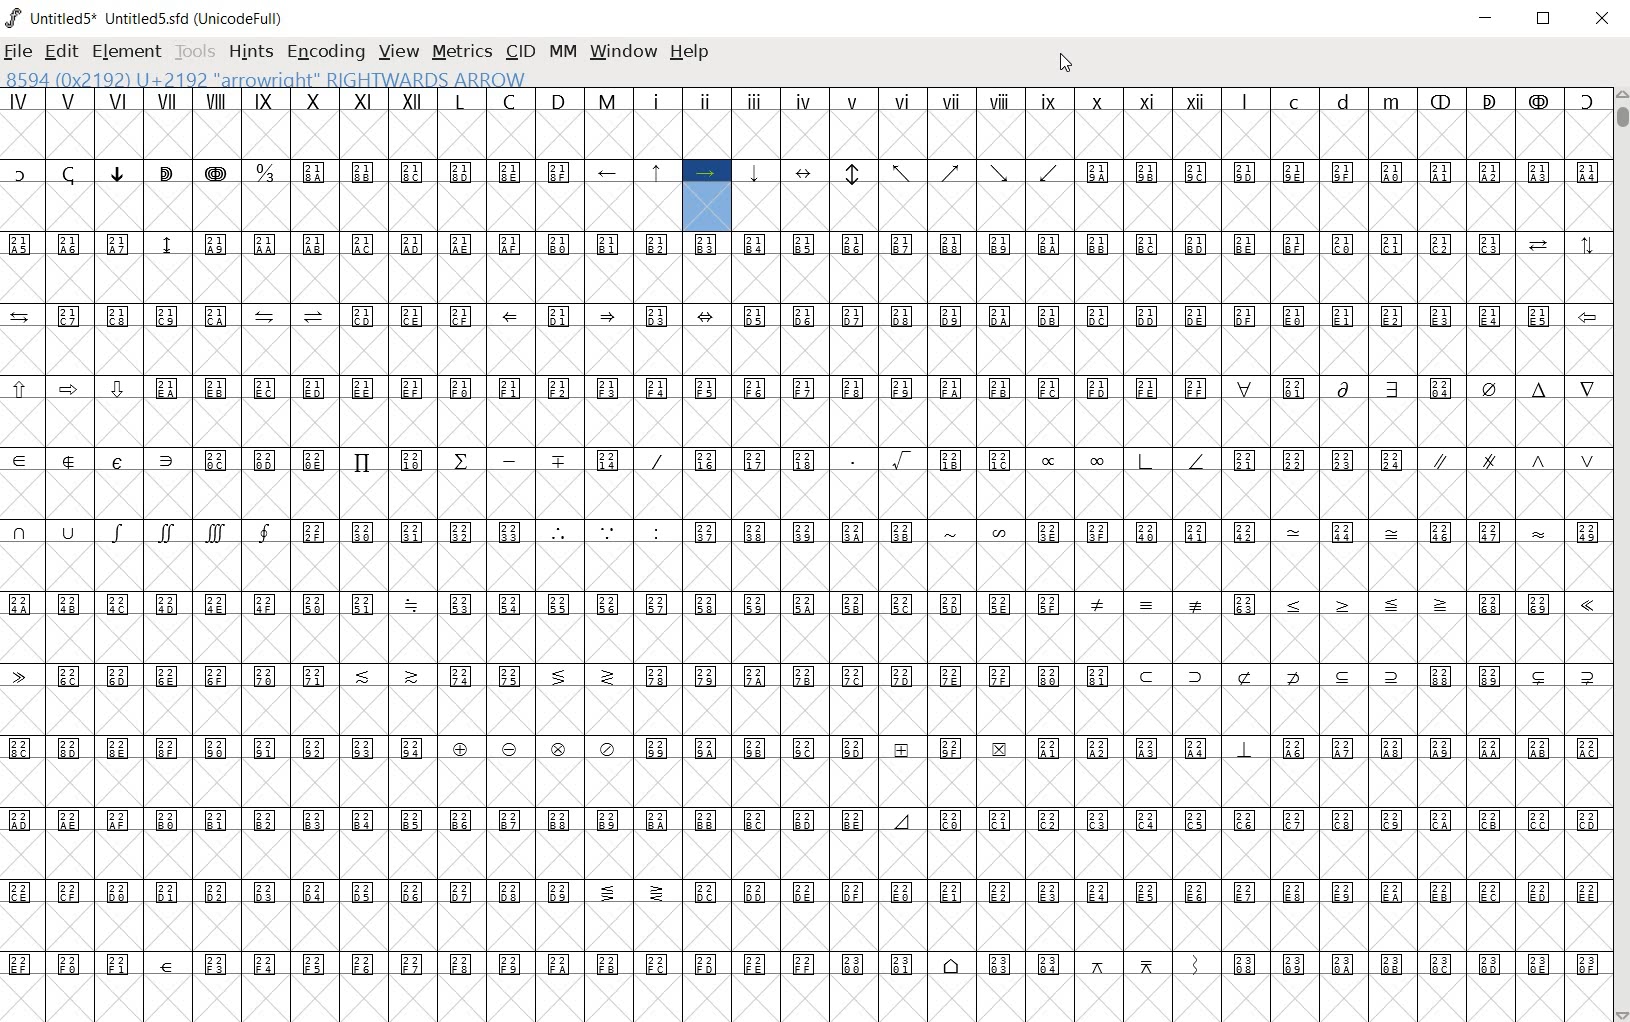  I want to click on RESTORE DOWN, so click(1545, 19).